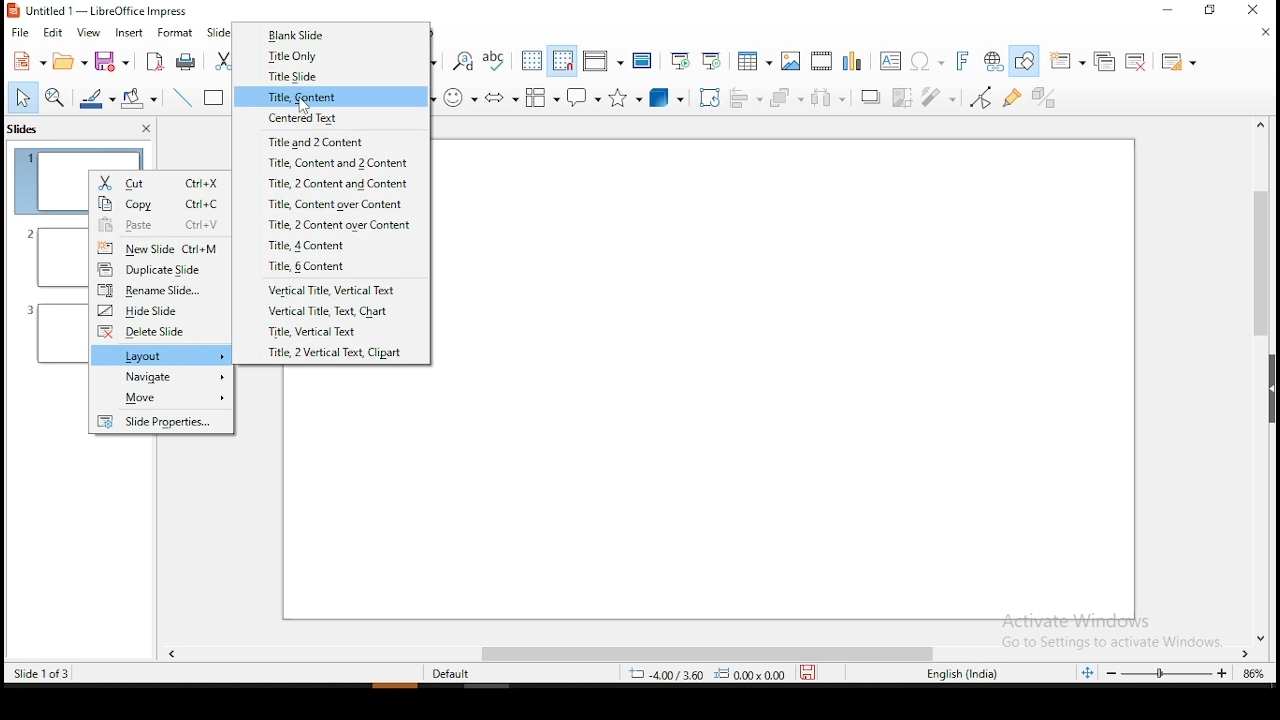  I want to click on spell check, so click(498, 63).